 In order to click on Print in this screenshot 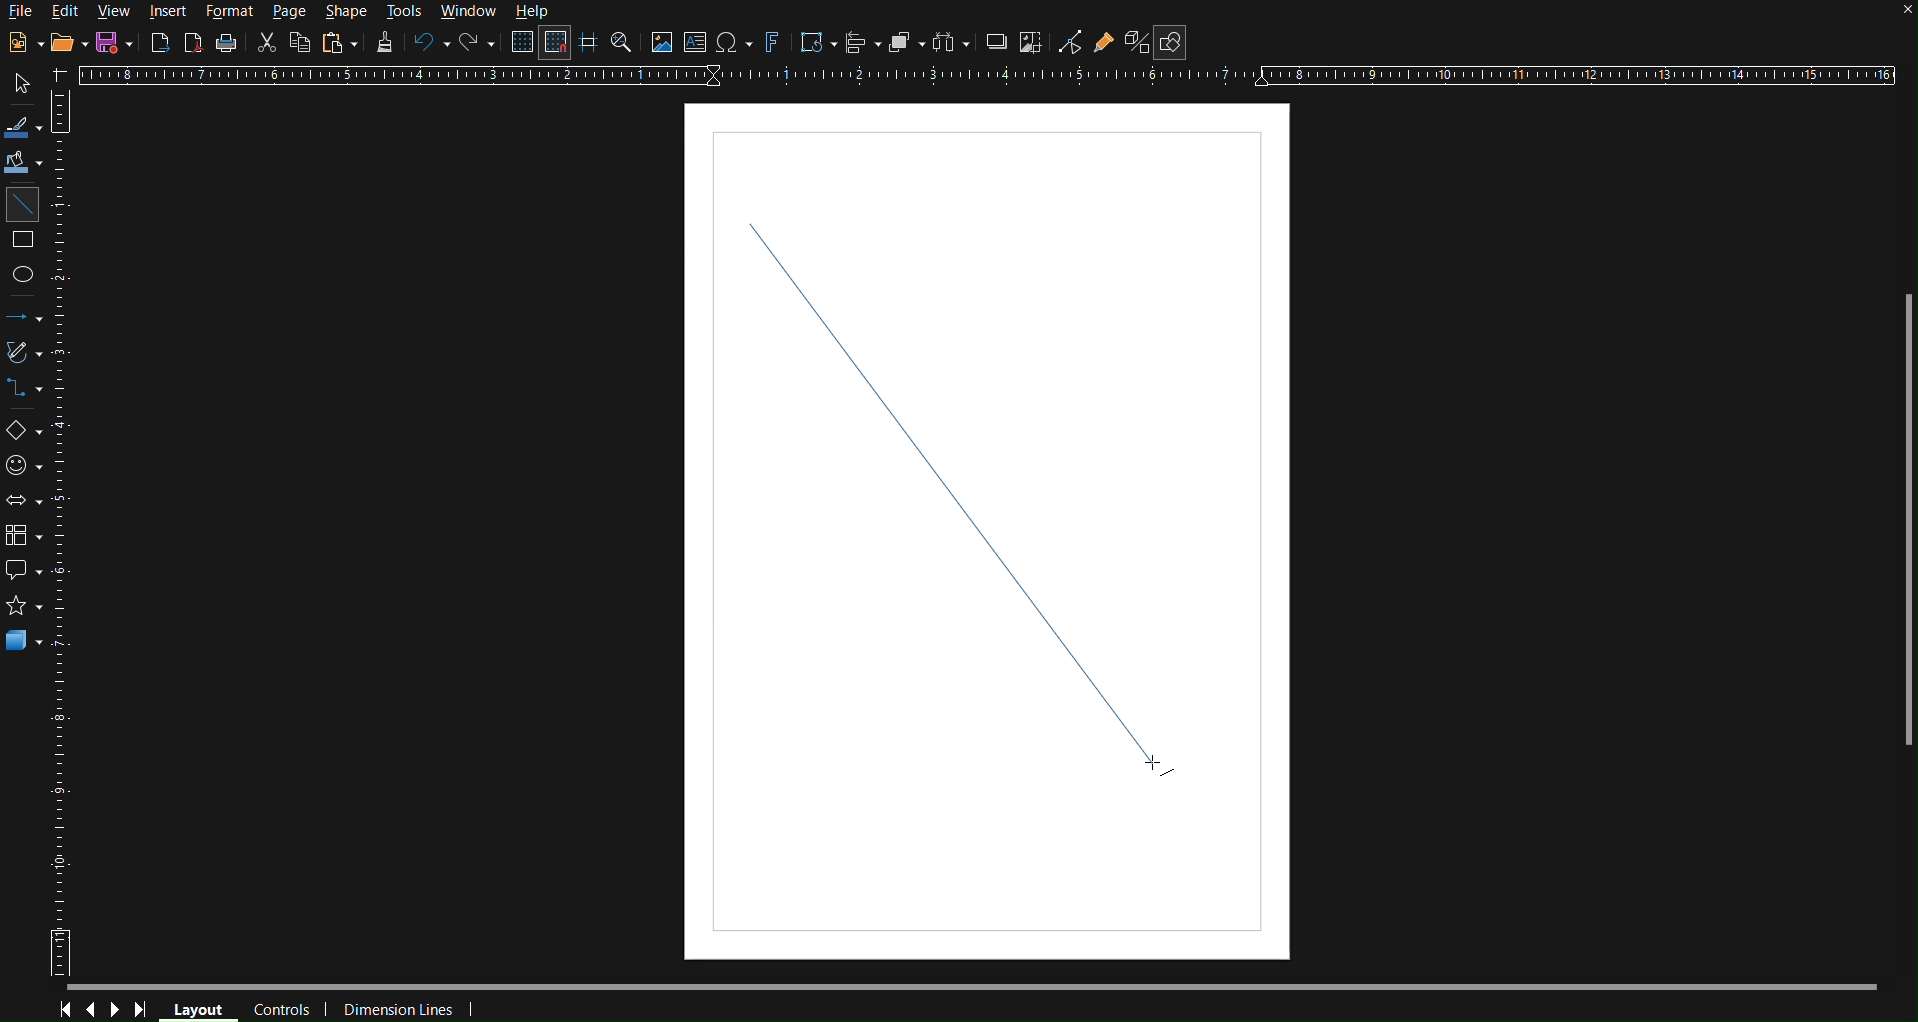, I will do `click(230, 43)`.